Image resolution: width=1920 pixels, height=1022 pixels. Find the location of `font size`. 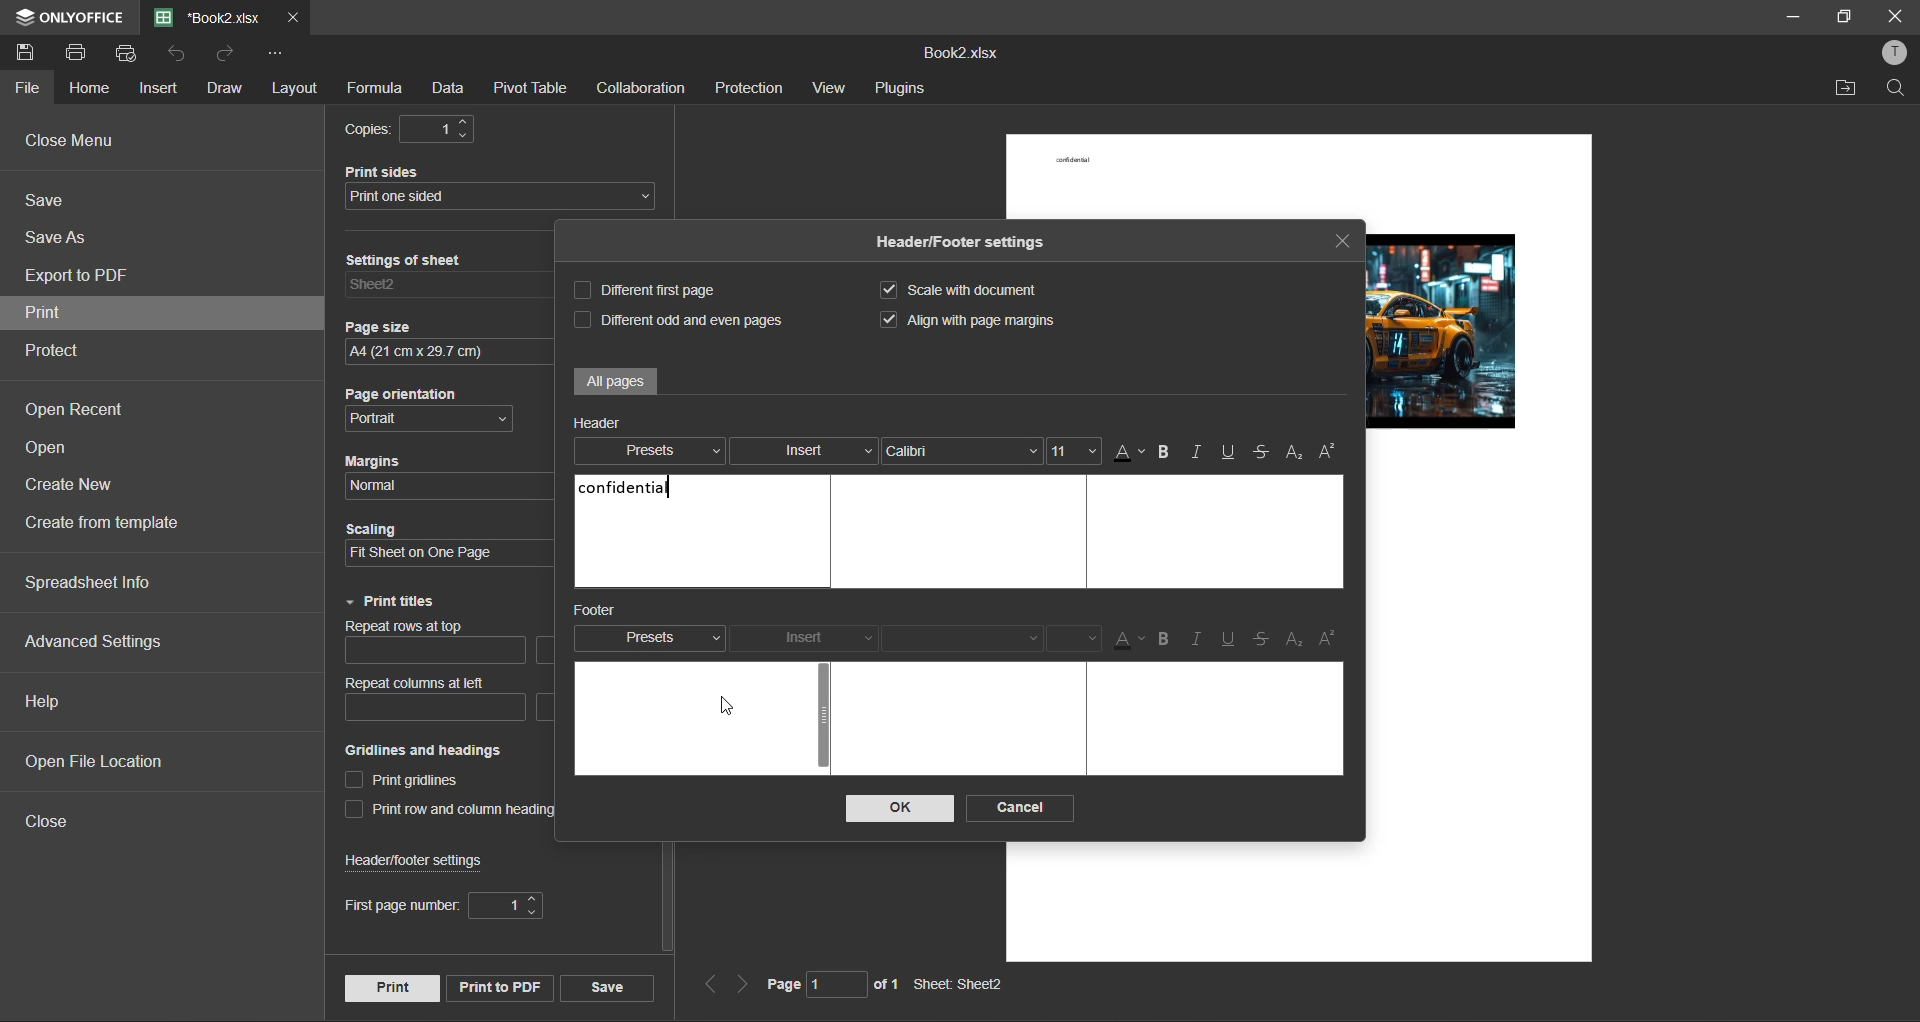

font size is located at coordinates (1076, 451).